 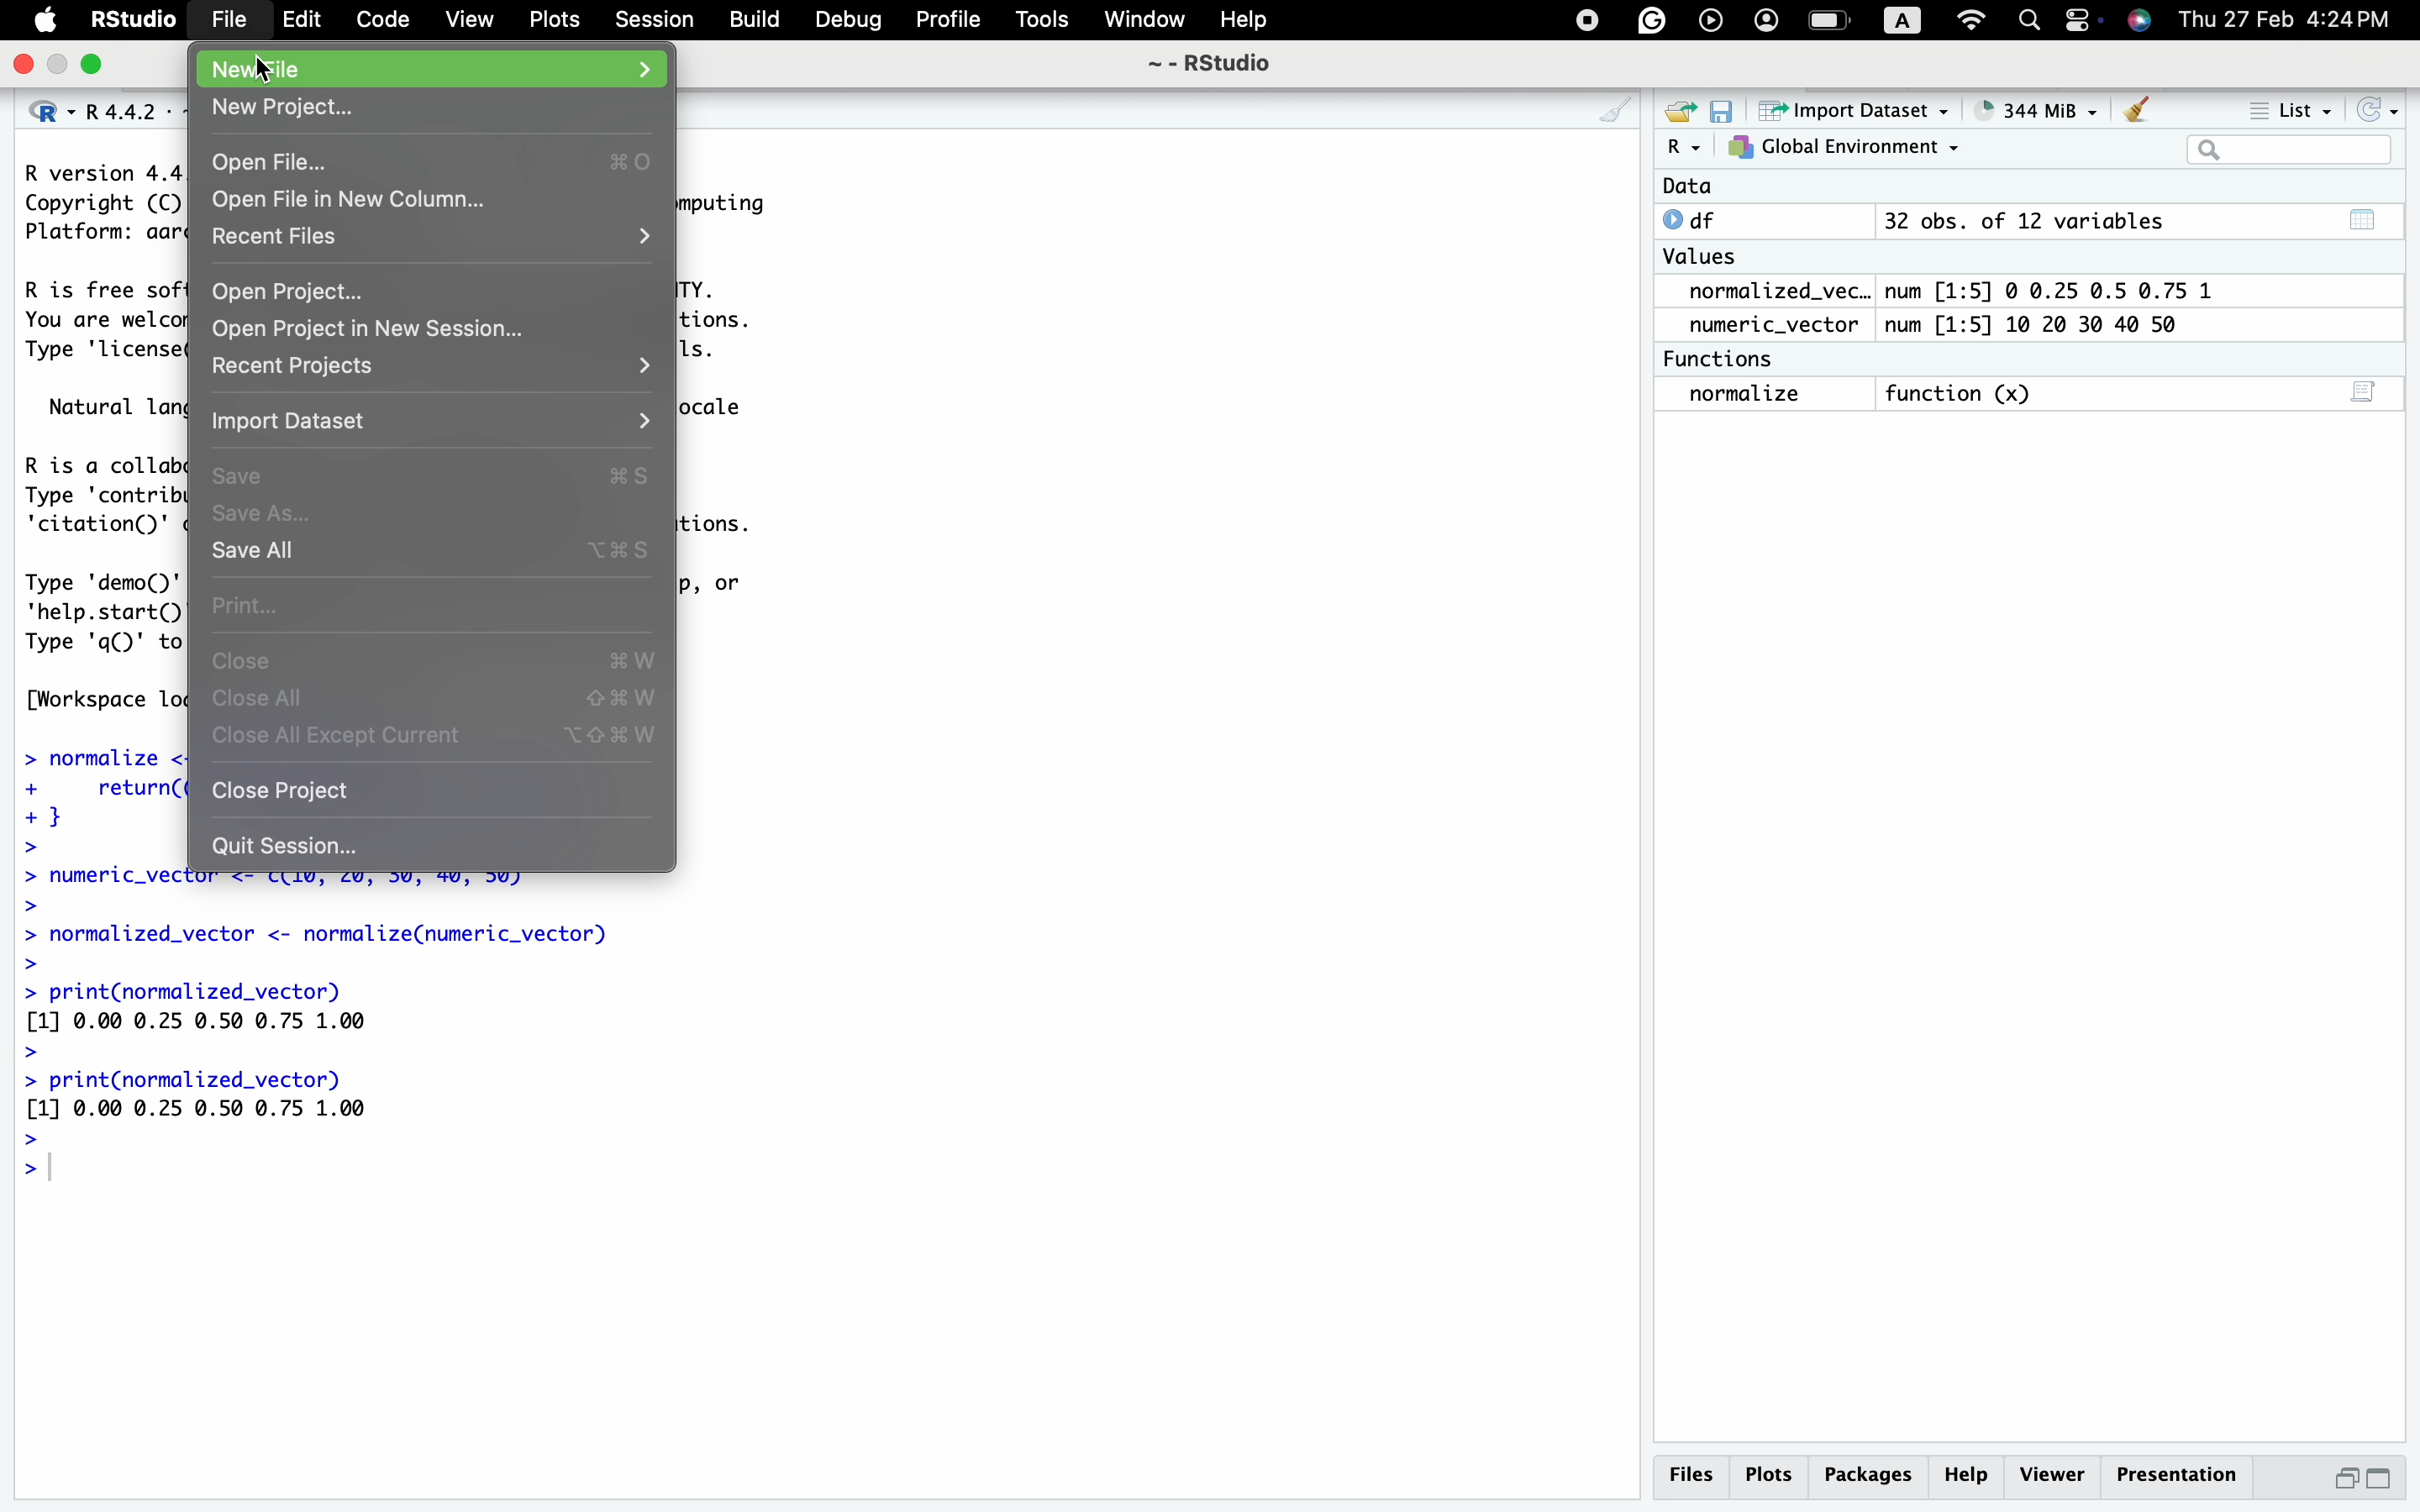 I want to click on Plots, so click(x=1772, y=1479).